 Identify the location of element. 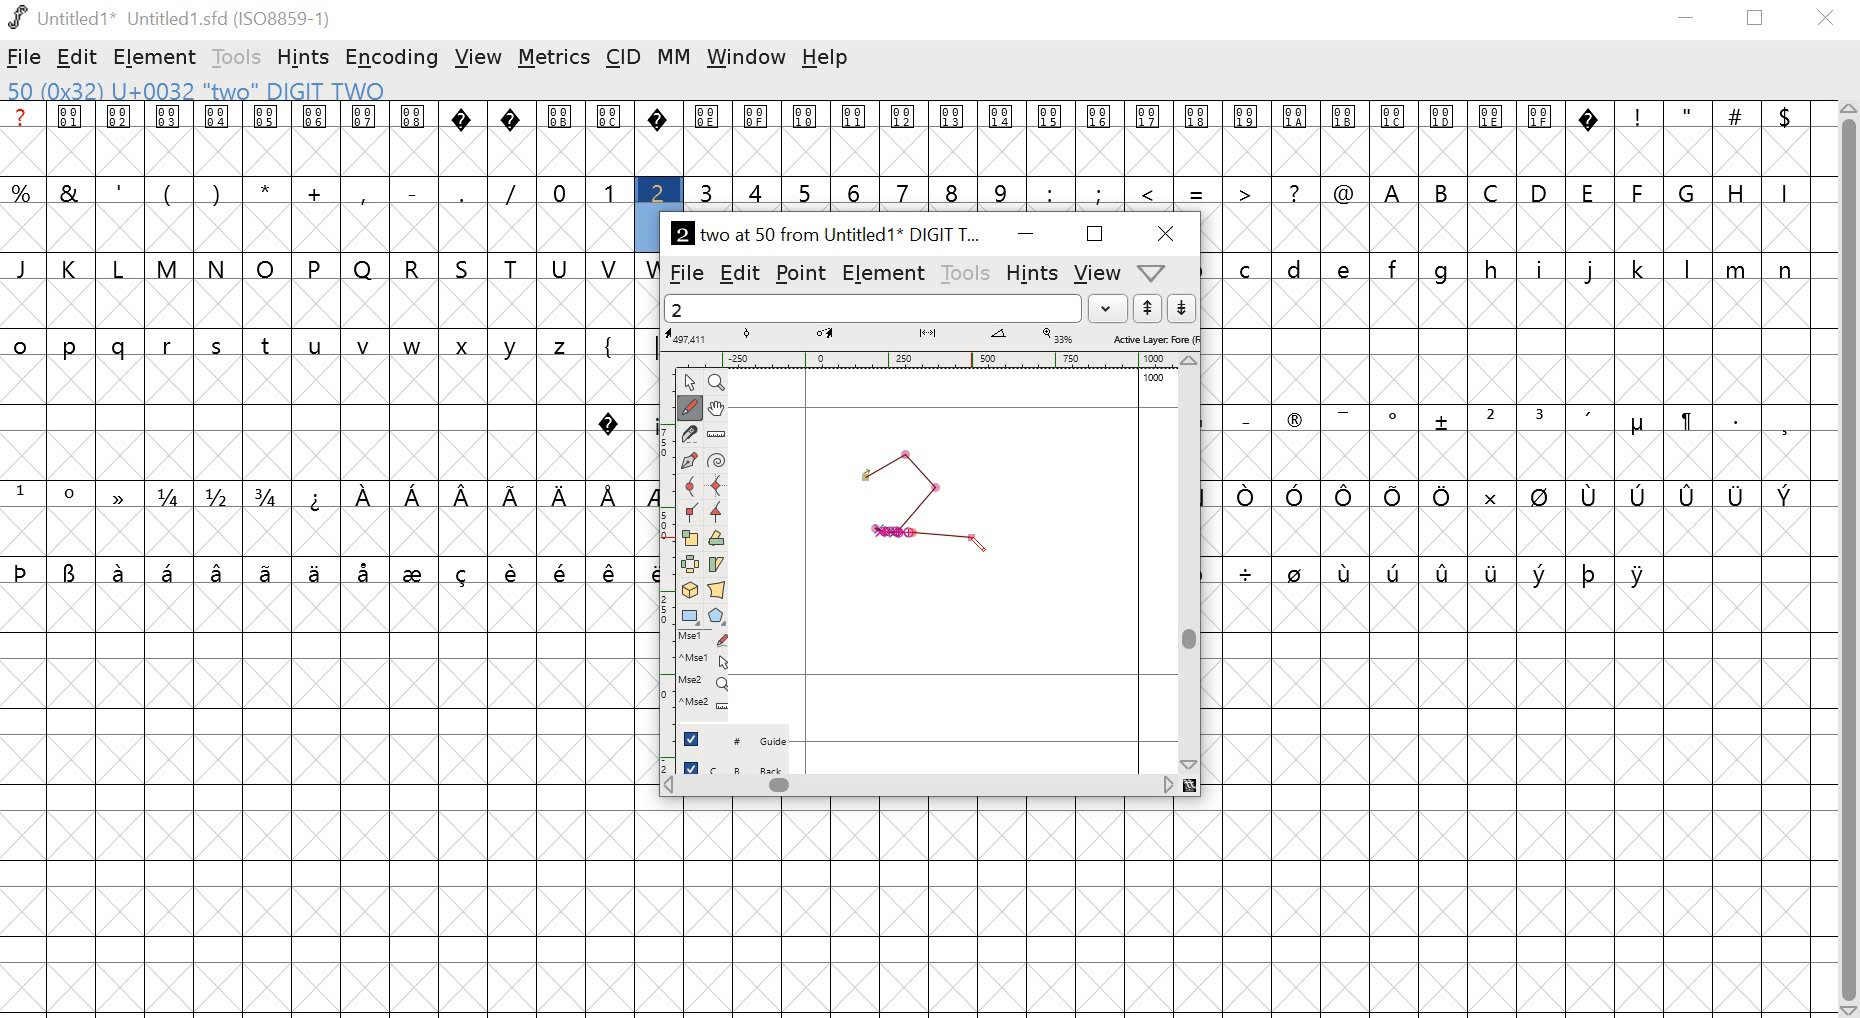
(157, 56).